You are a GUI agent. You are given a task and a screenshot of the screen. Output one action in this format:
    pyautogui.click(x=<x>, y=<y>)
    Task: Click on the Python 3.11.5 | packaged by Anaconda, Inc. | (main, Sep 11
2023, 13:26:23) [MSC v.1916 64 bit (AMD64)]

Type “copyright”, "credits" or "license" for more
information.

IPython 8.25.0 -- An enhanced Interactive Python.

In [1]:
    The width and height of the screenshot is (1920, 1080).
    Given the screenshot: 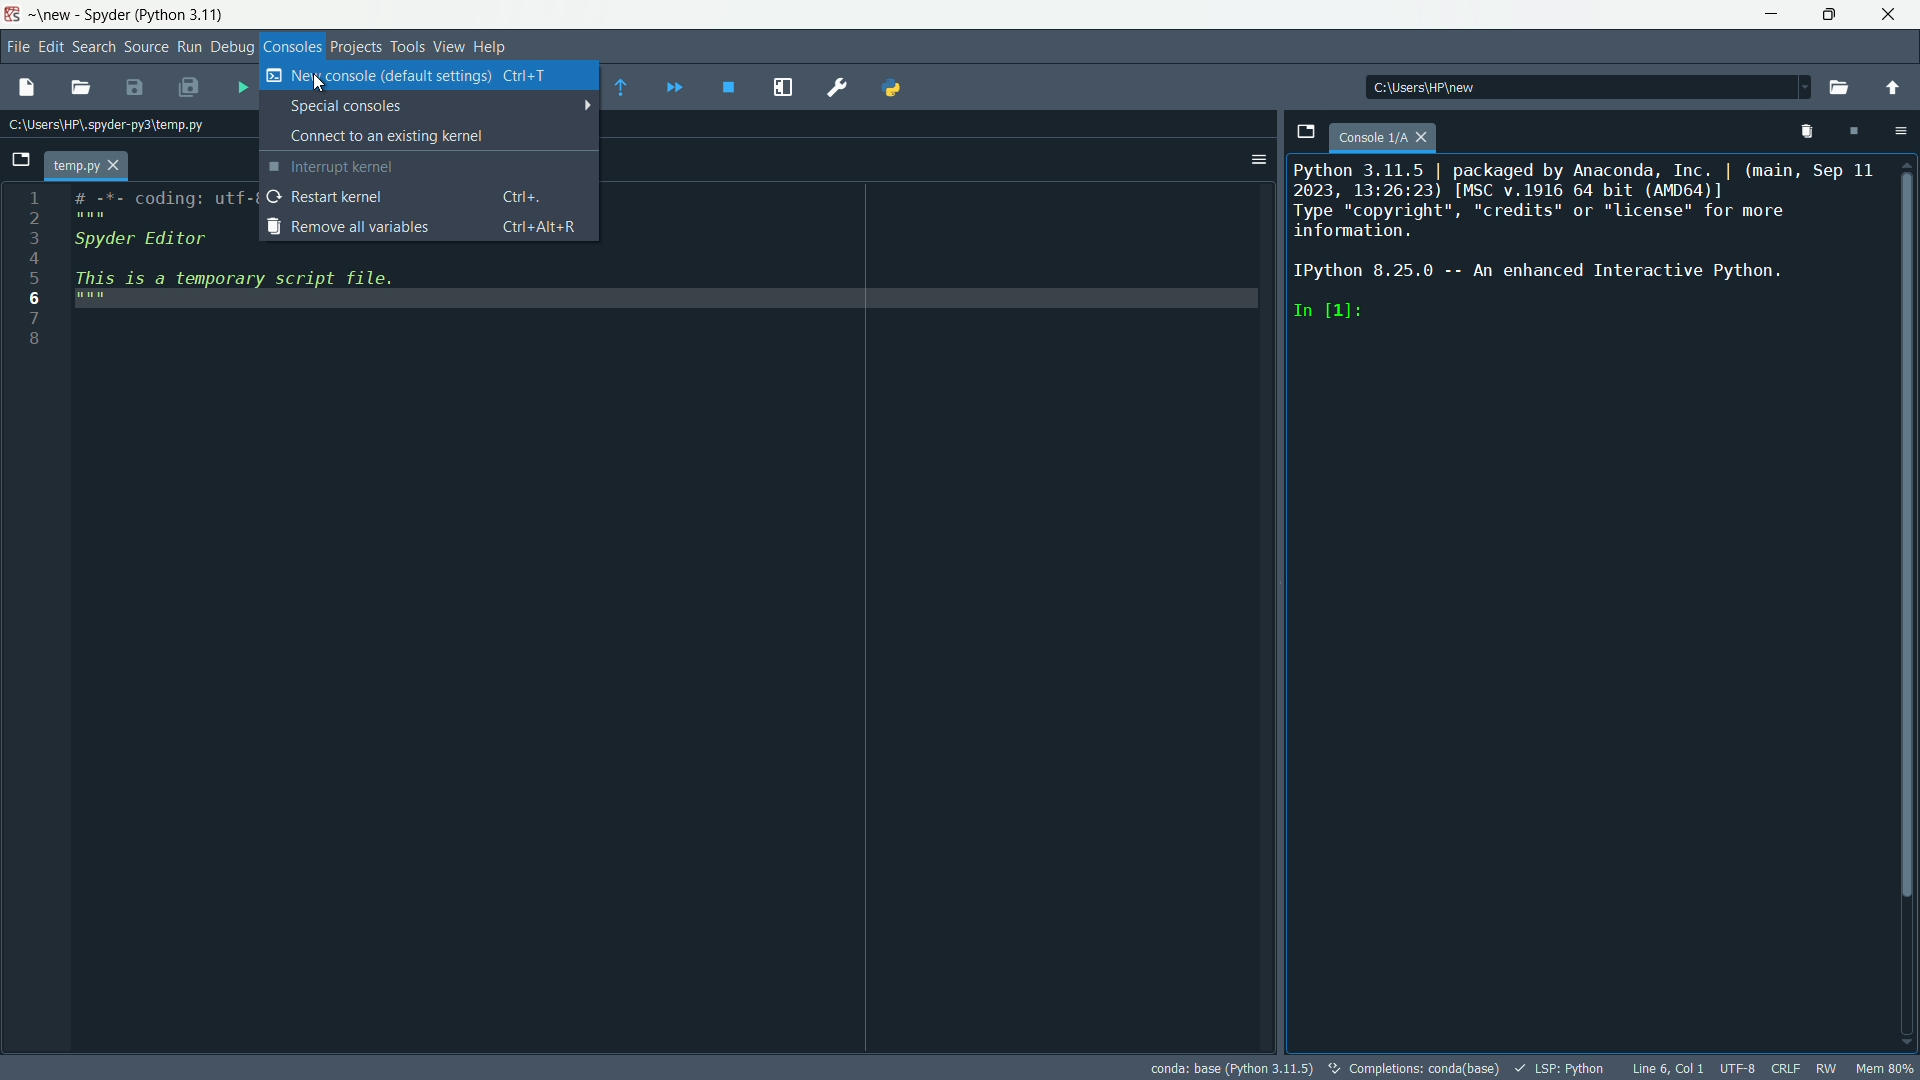 What is the action you would take?
    pyautogui.click(x=1583, y=251)
    